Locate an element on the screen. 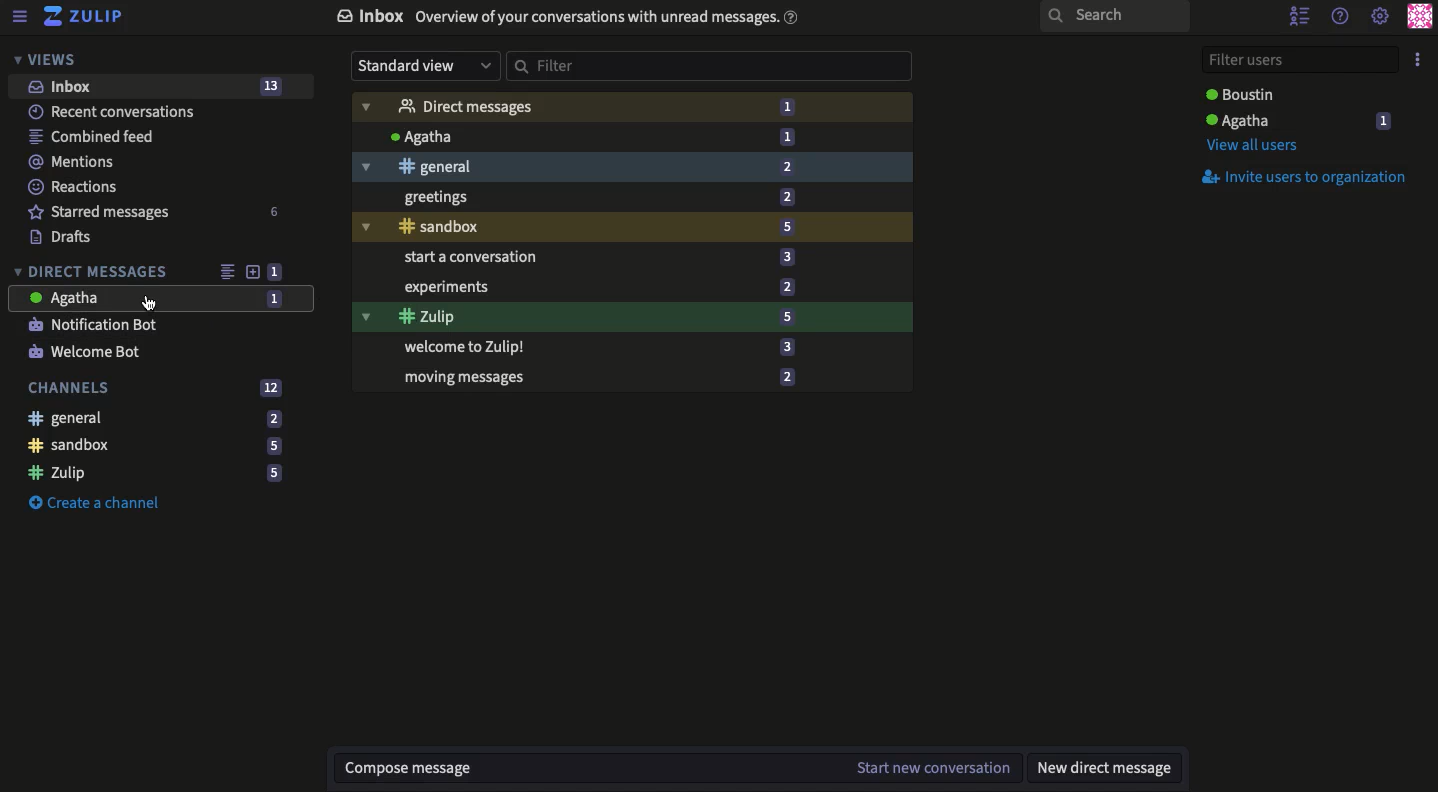 The height and width of the screenshot is (792, 1438). Search is located at coordinates (1112, 18).